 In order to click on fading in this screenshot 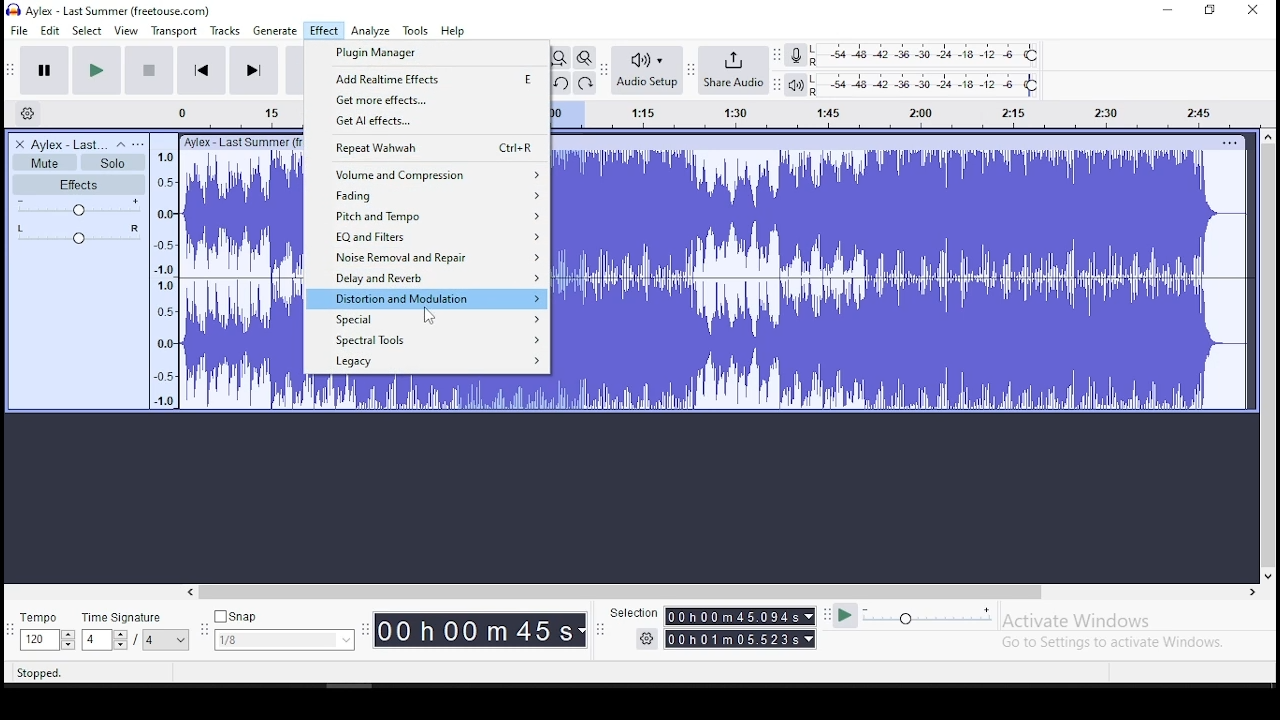, I will do `click(425, 195)`.